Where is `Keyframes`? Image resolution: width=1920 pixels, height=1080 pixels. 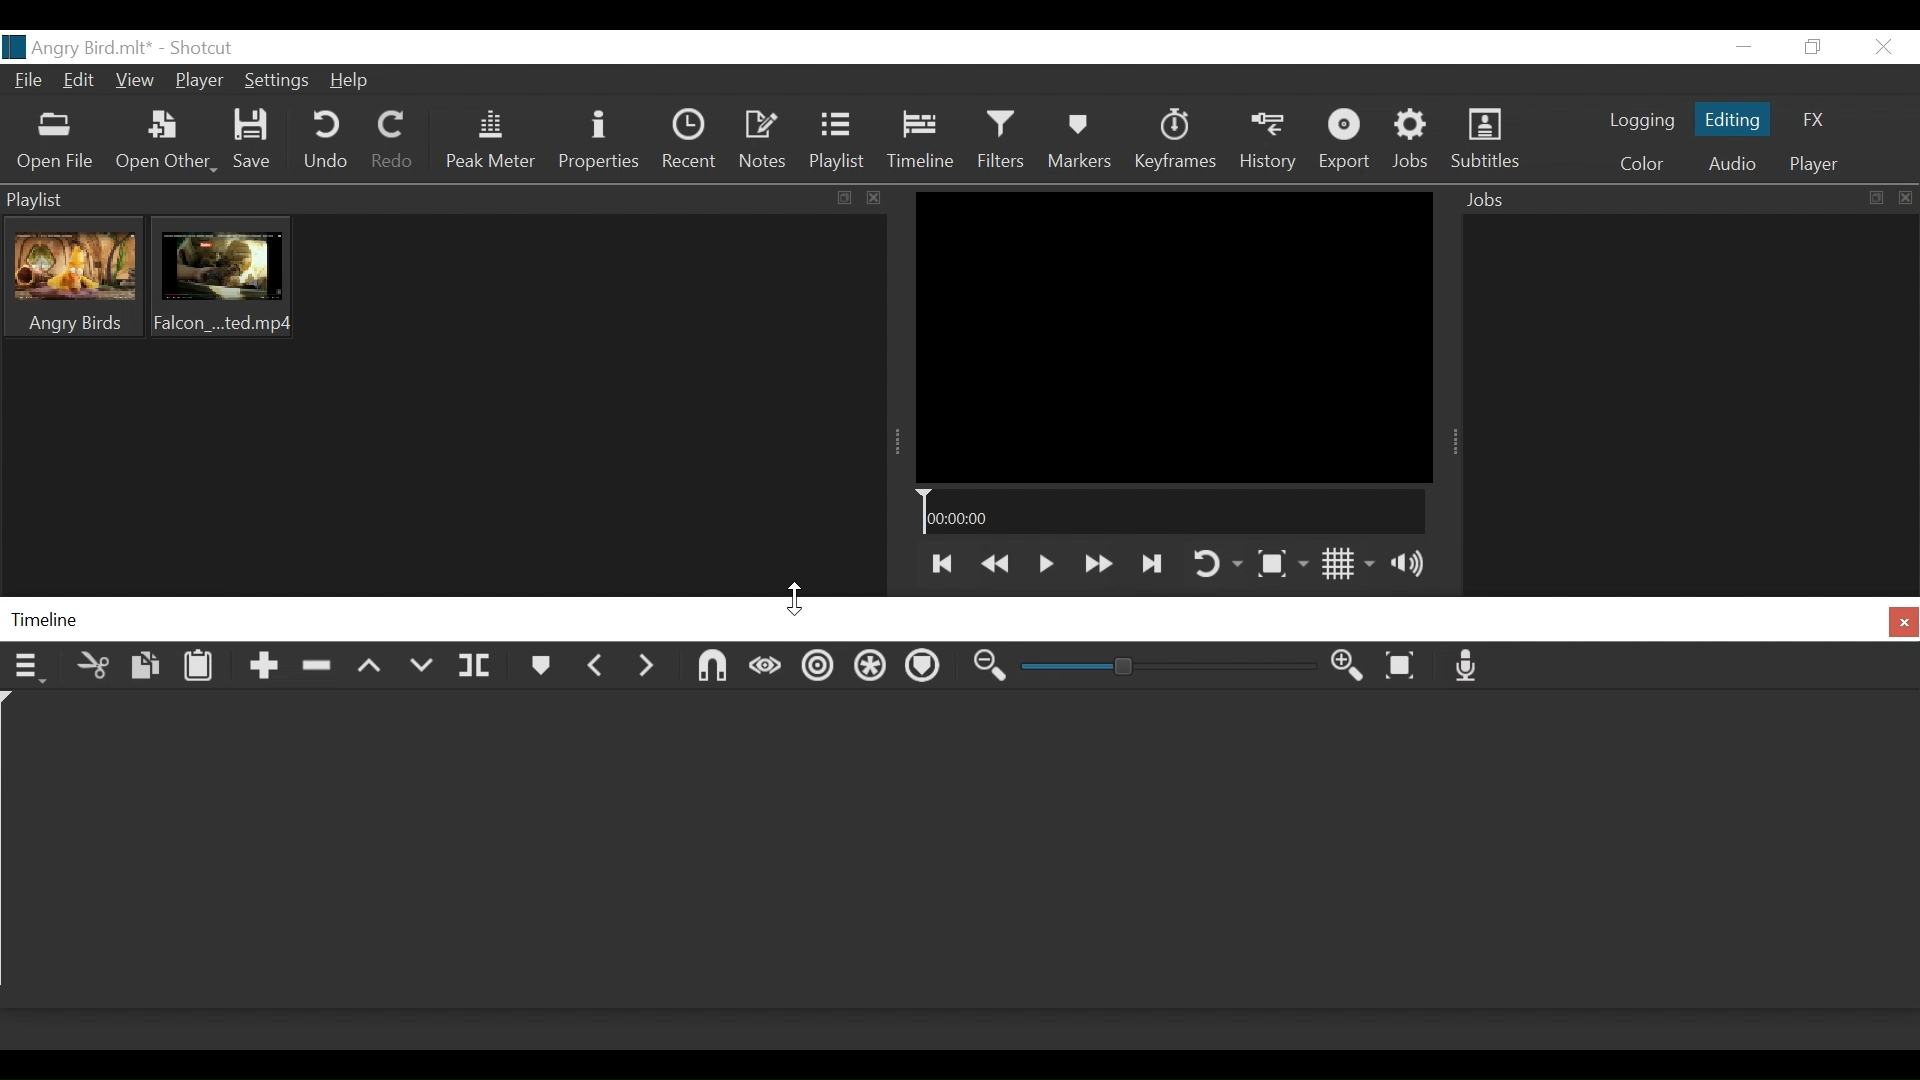
Keyframes is located at coordinates (1173, 140).